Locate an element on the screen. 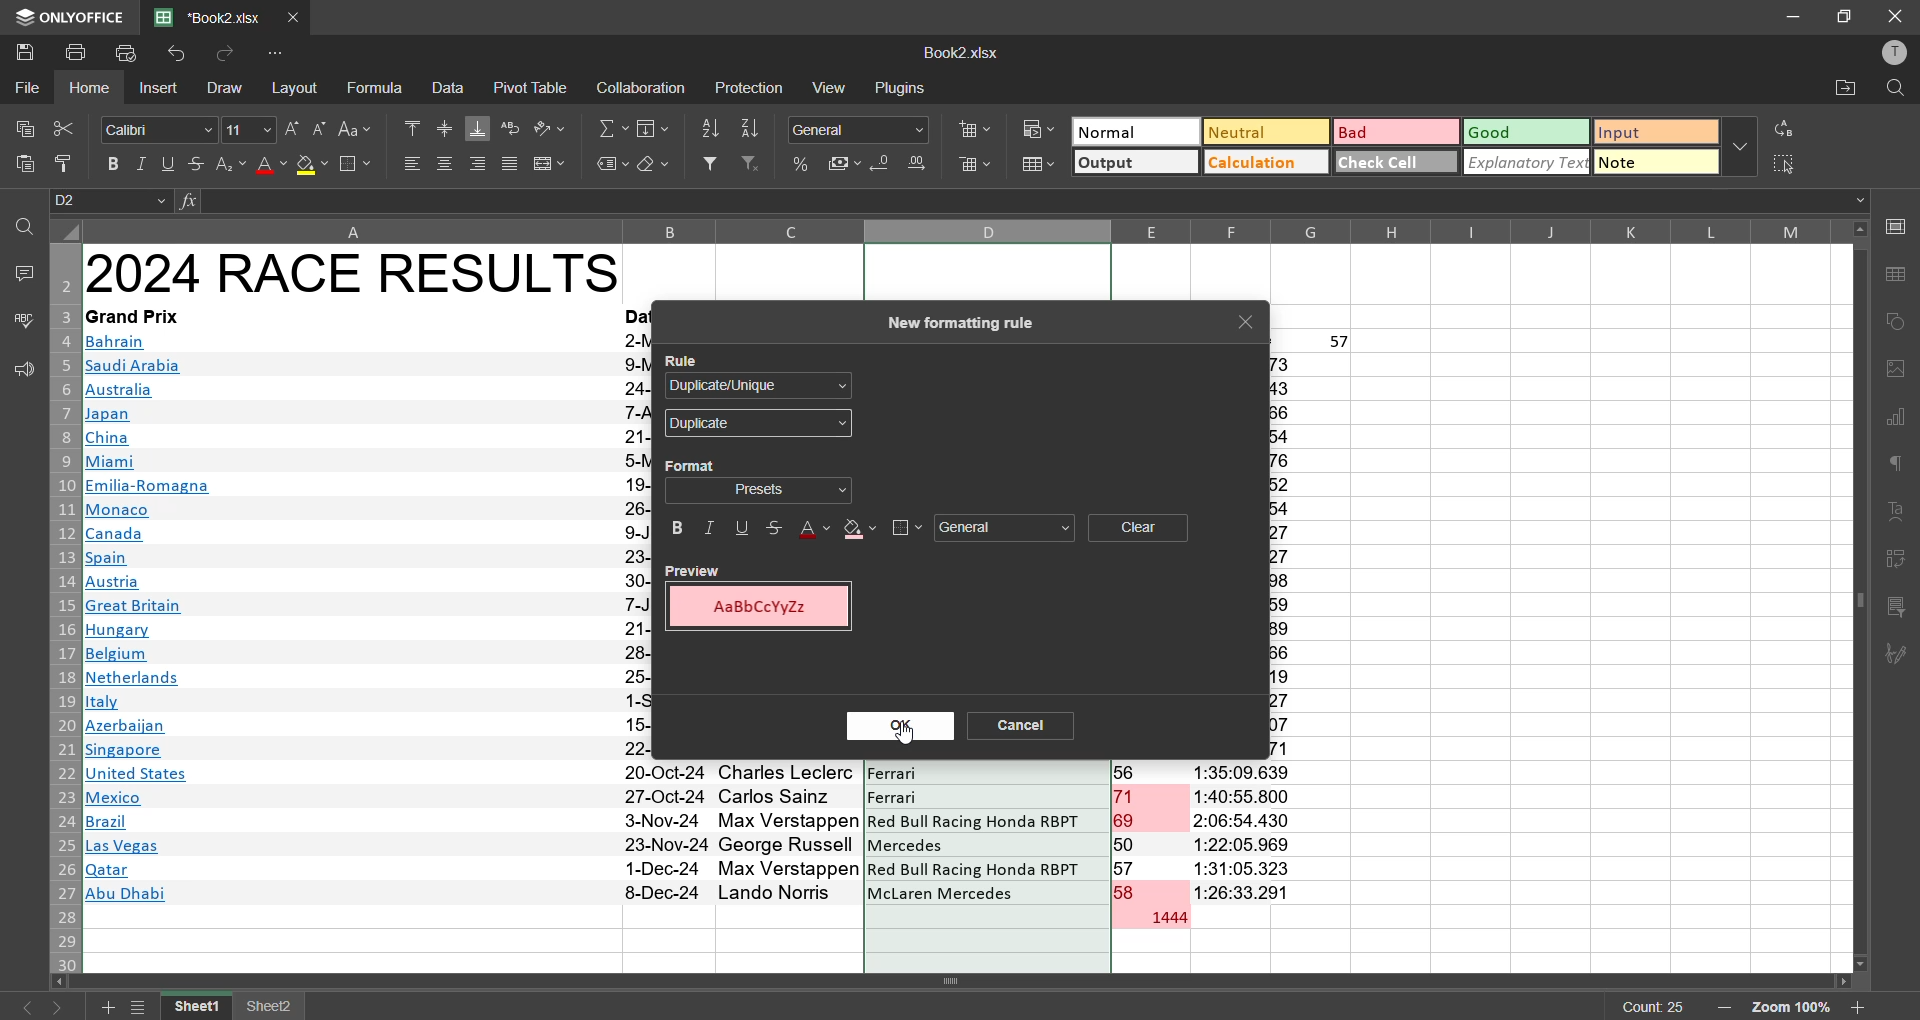 Image resolution: width=1920 pixels, height=1020 pixels. note is located at coordinates (1656, 164).